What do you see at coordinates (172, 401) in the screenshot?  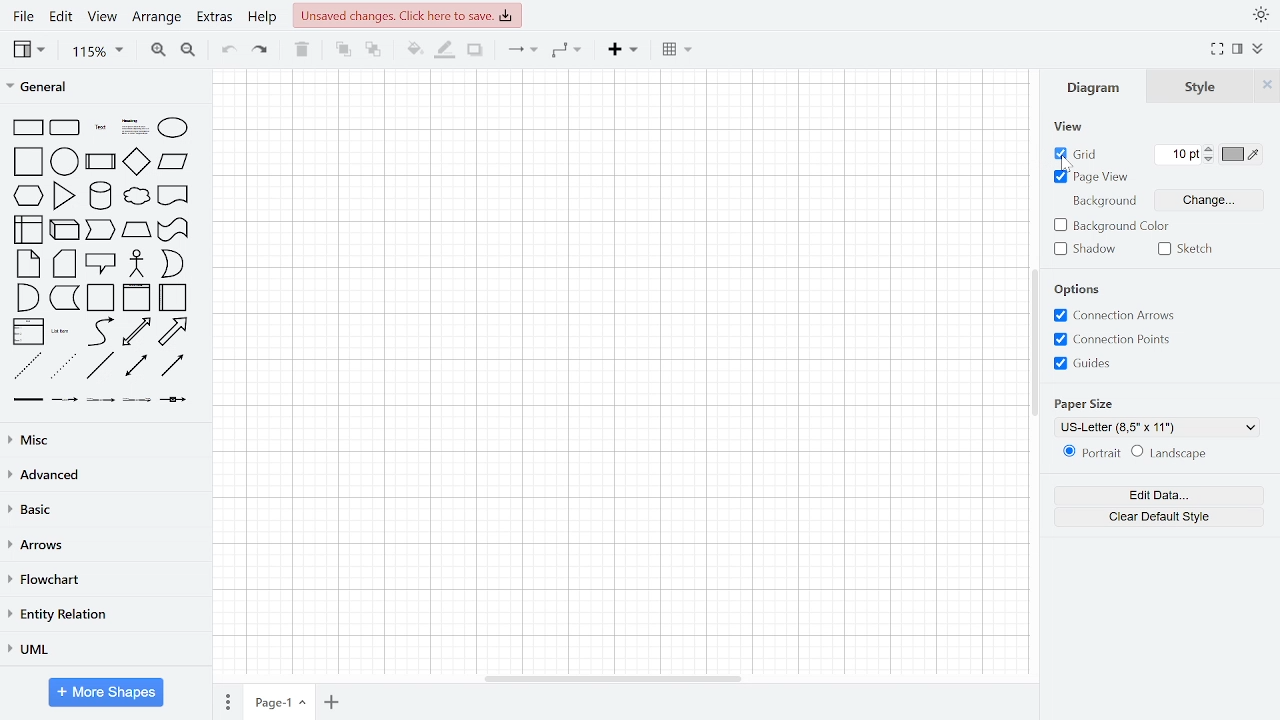 I see `connector with link` at bounding box center [172, 401].